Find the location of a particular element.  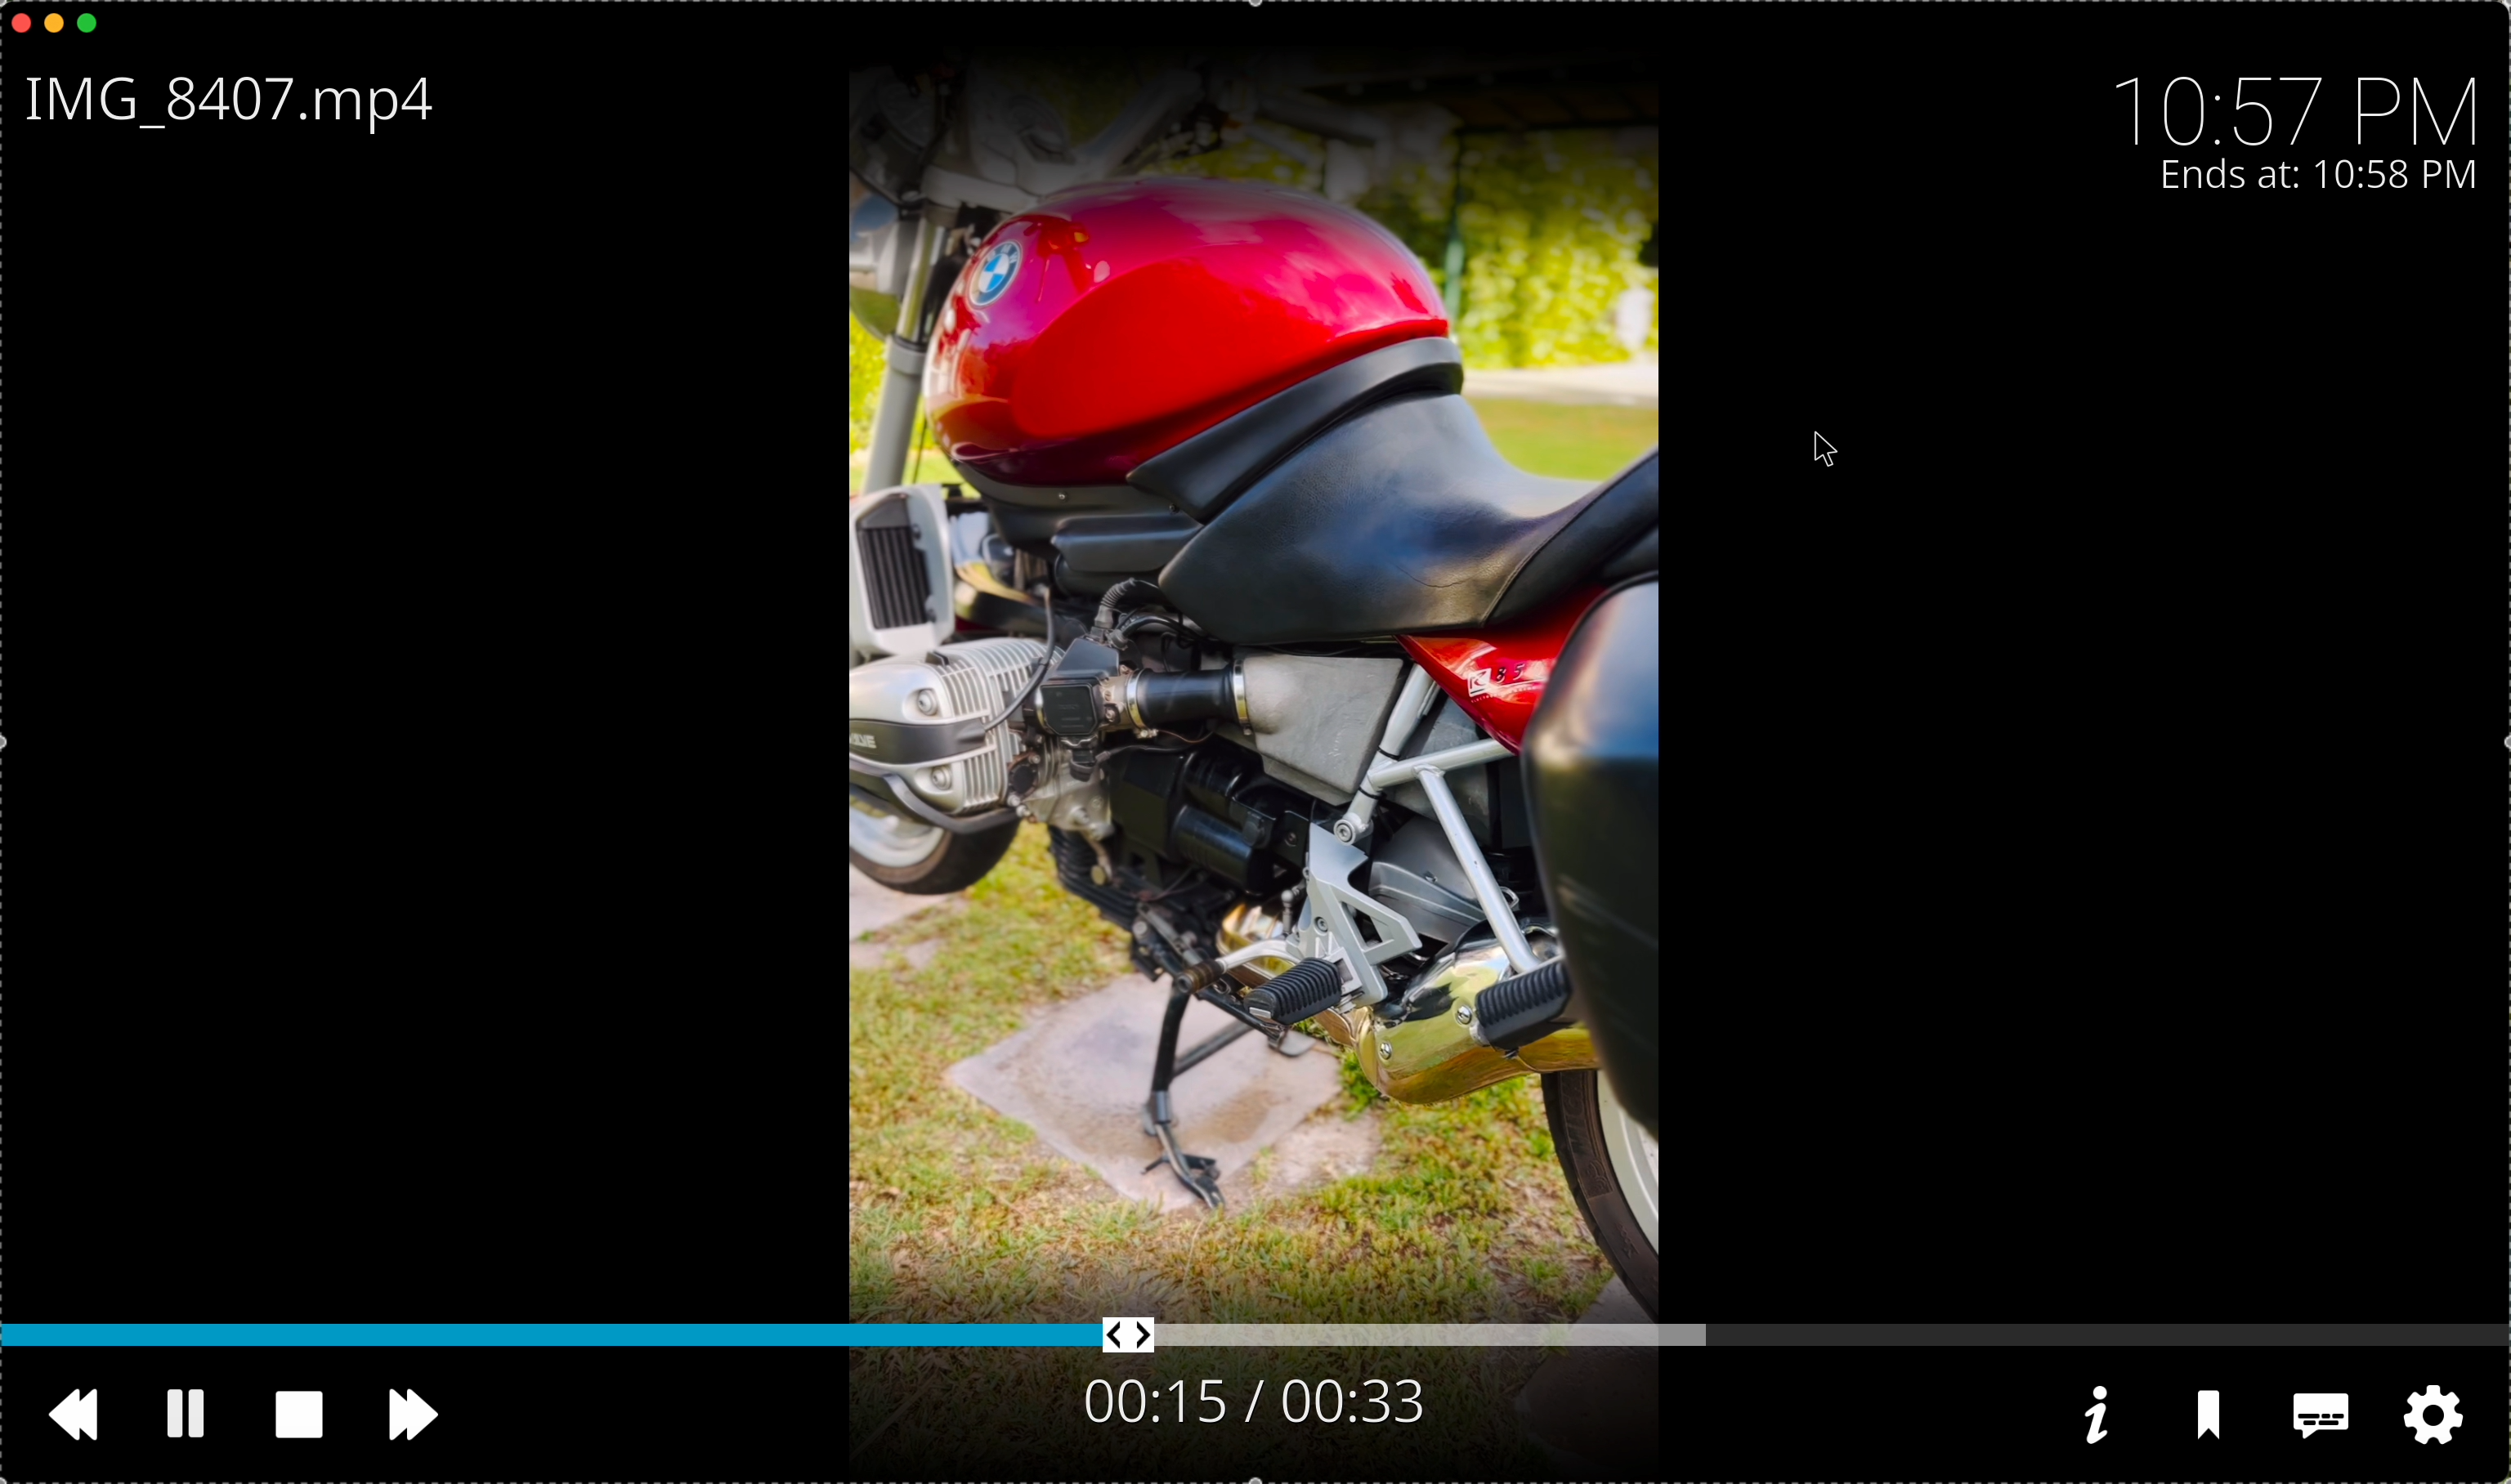

close  is located at coordinates (16, 21).